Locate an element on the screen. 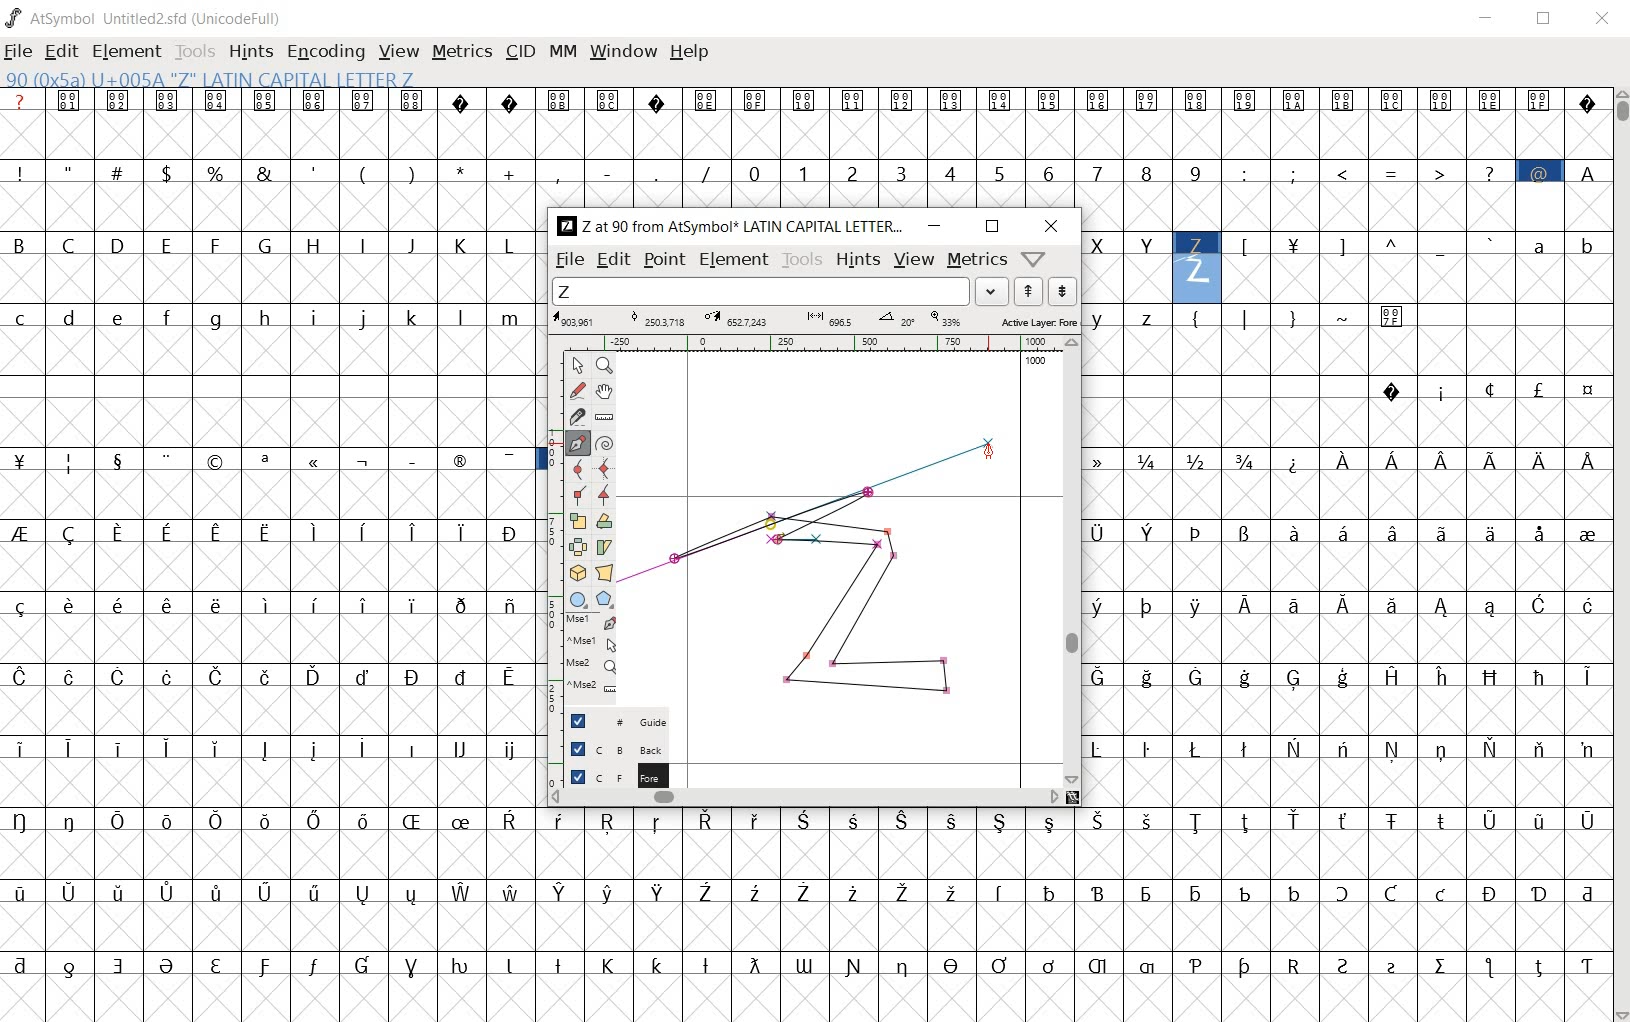  show the previous word on the list is located at coordinates (1062, 291).